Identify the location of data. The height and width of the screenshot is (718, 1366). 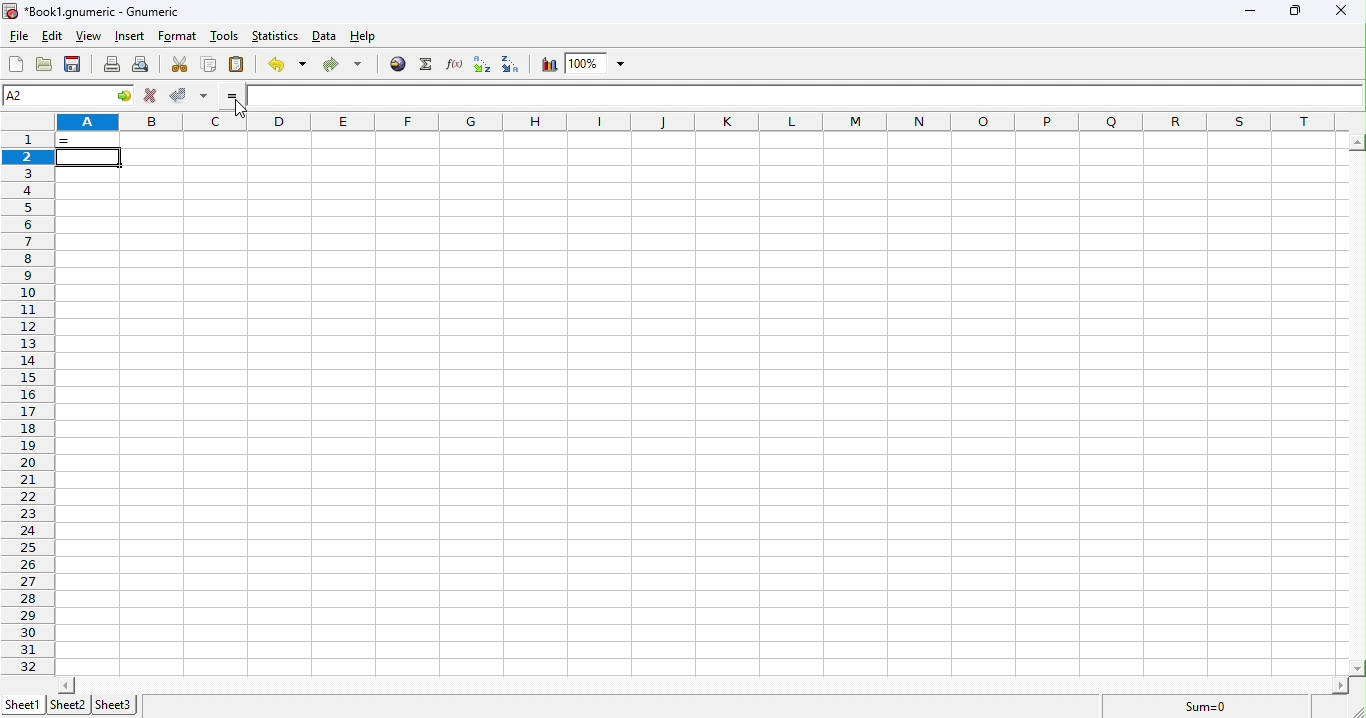
(325, 36).